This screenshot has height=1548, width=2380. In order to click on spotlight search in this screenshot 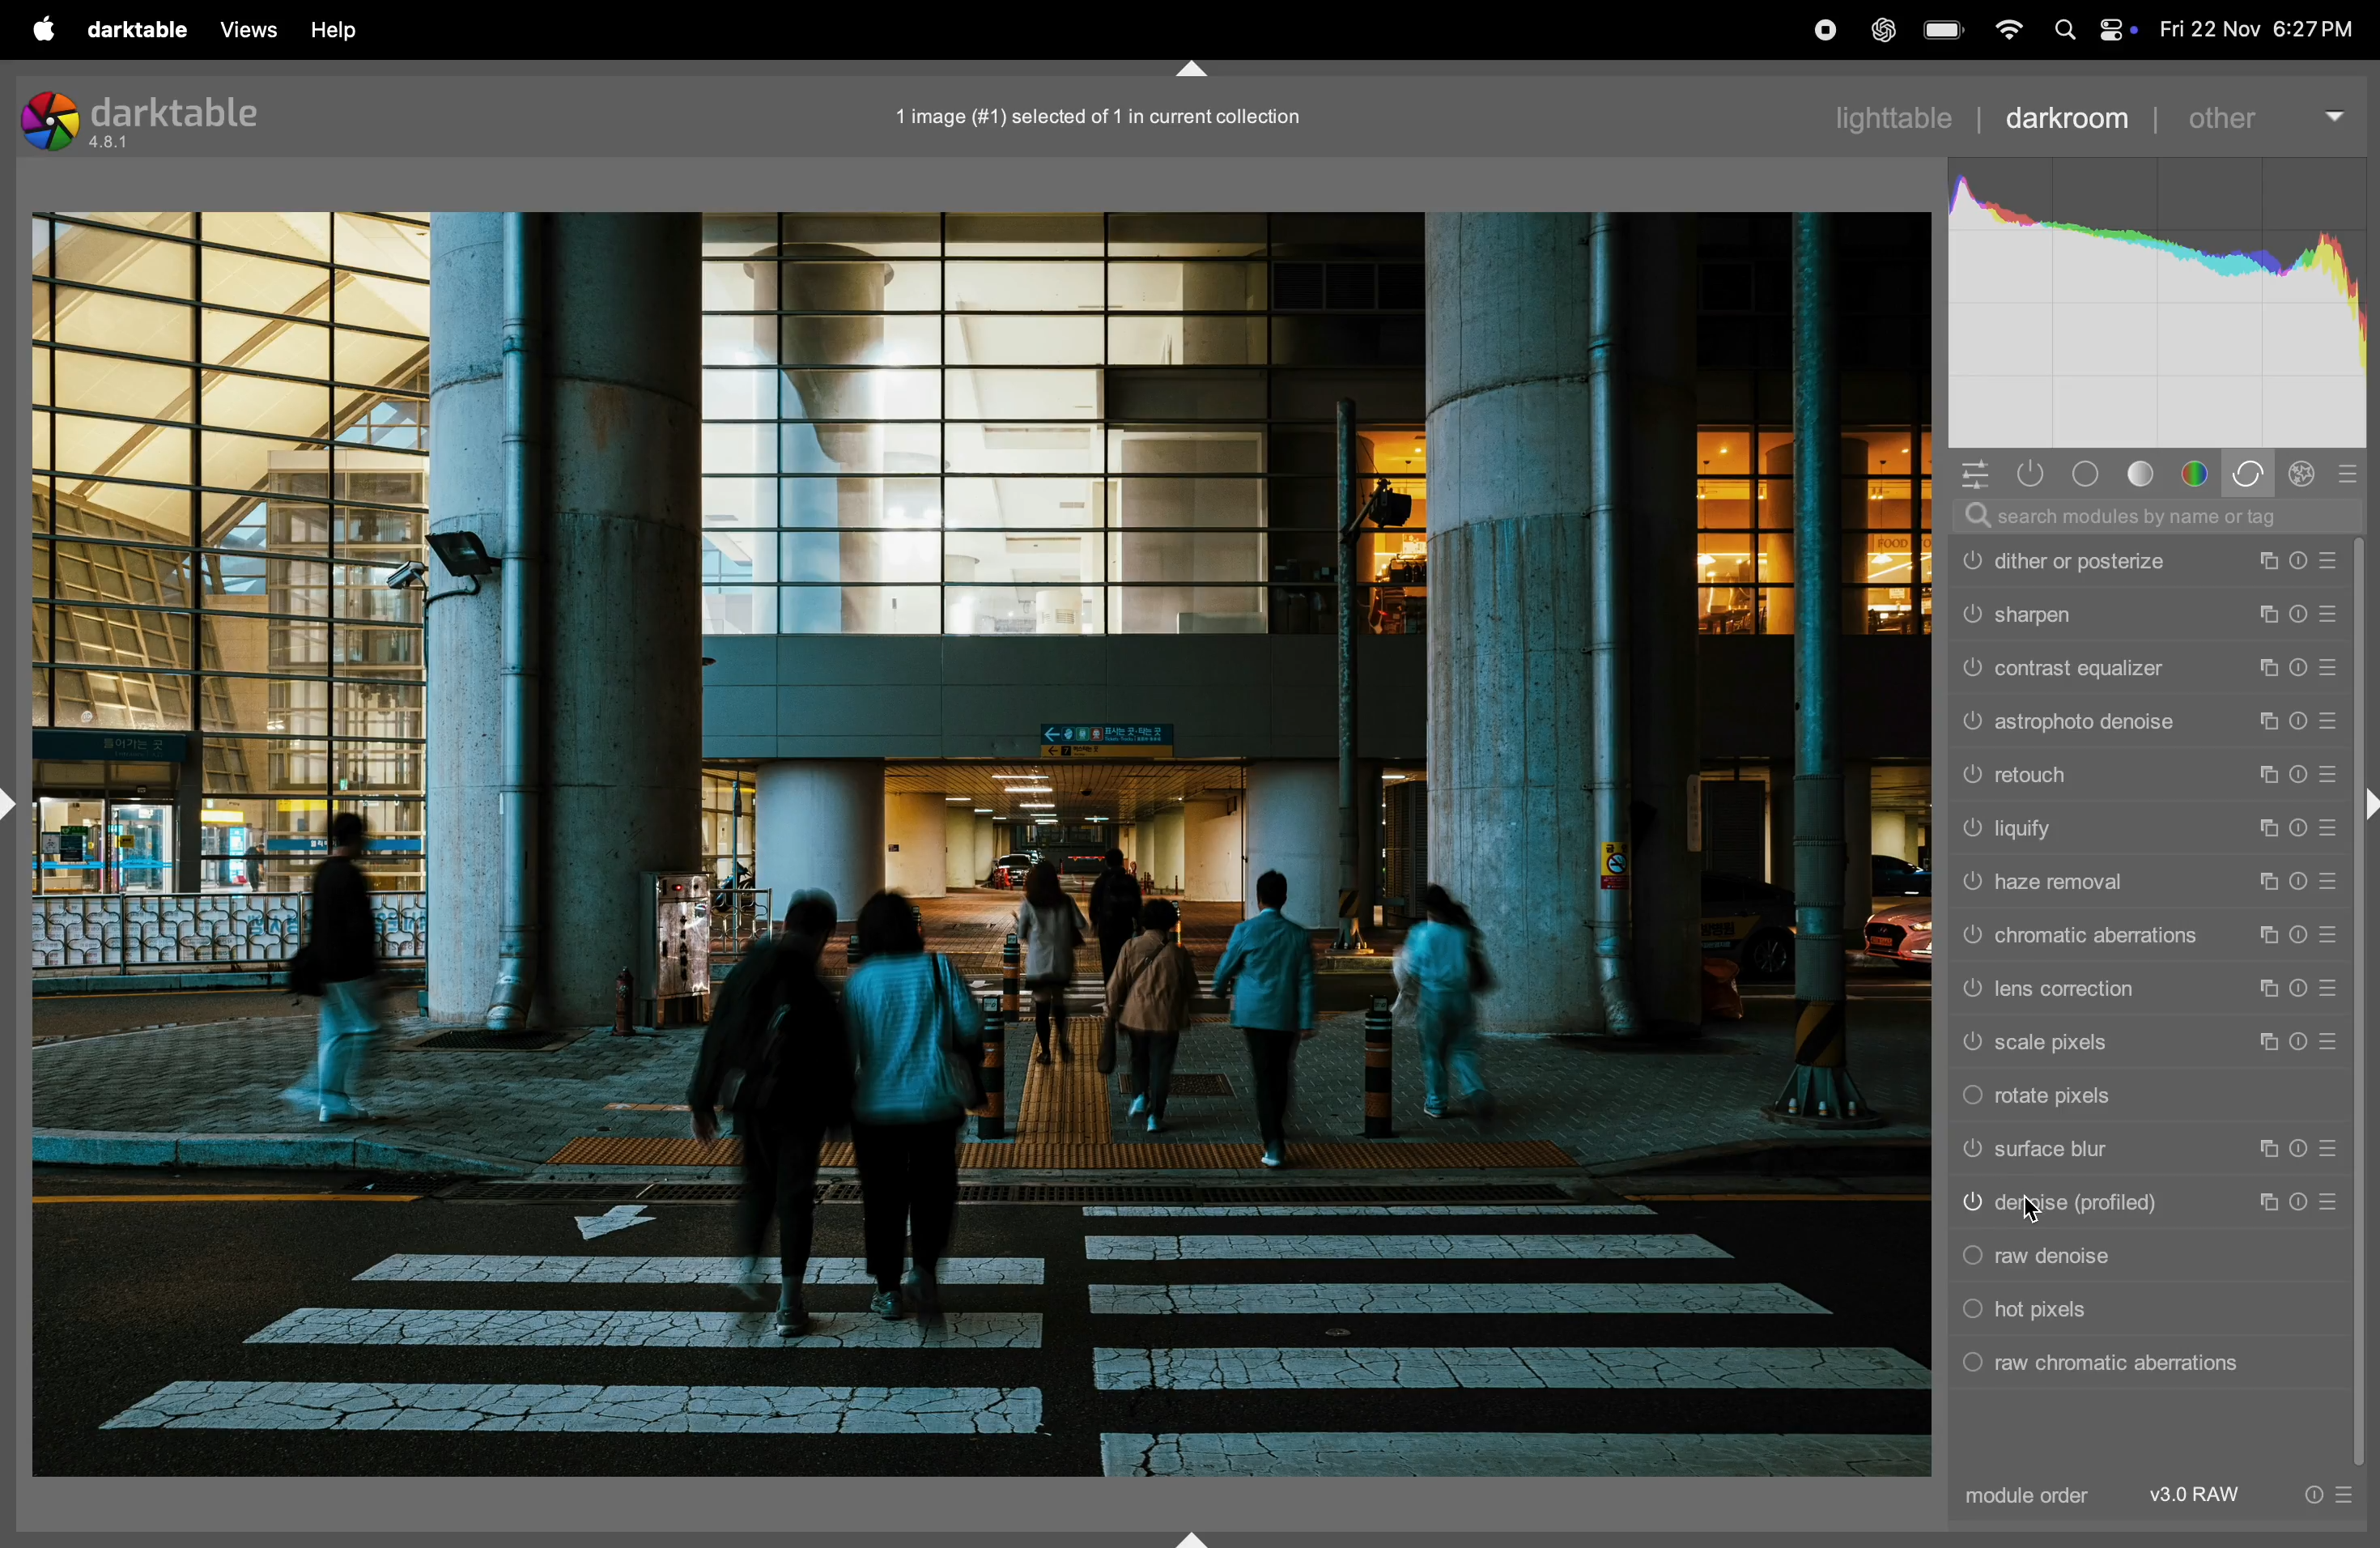, I will do `click(2065, 34)`.